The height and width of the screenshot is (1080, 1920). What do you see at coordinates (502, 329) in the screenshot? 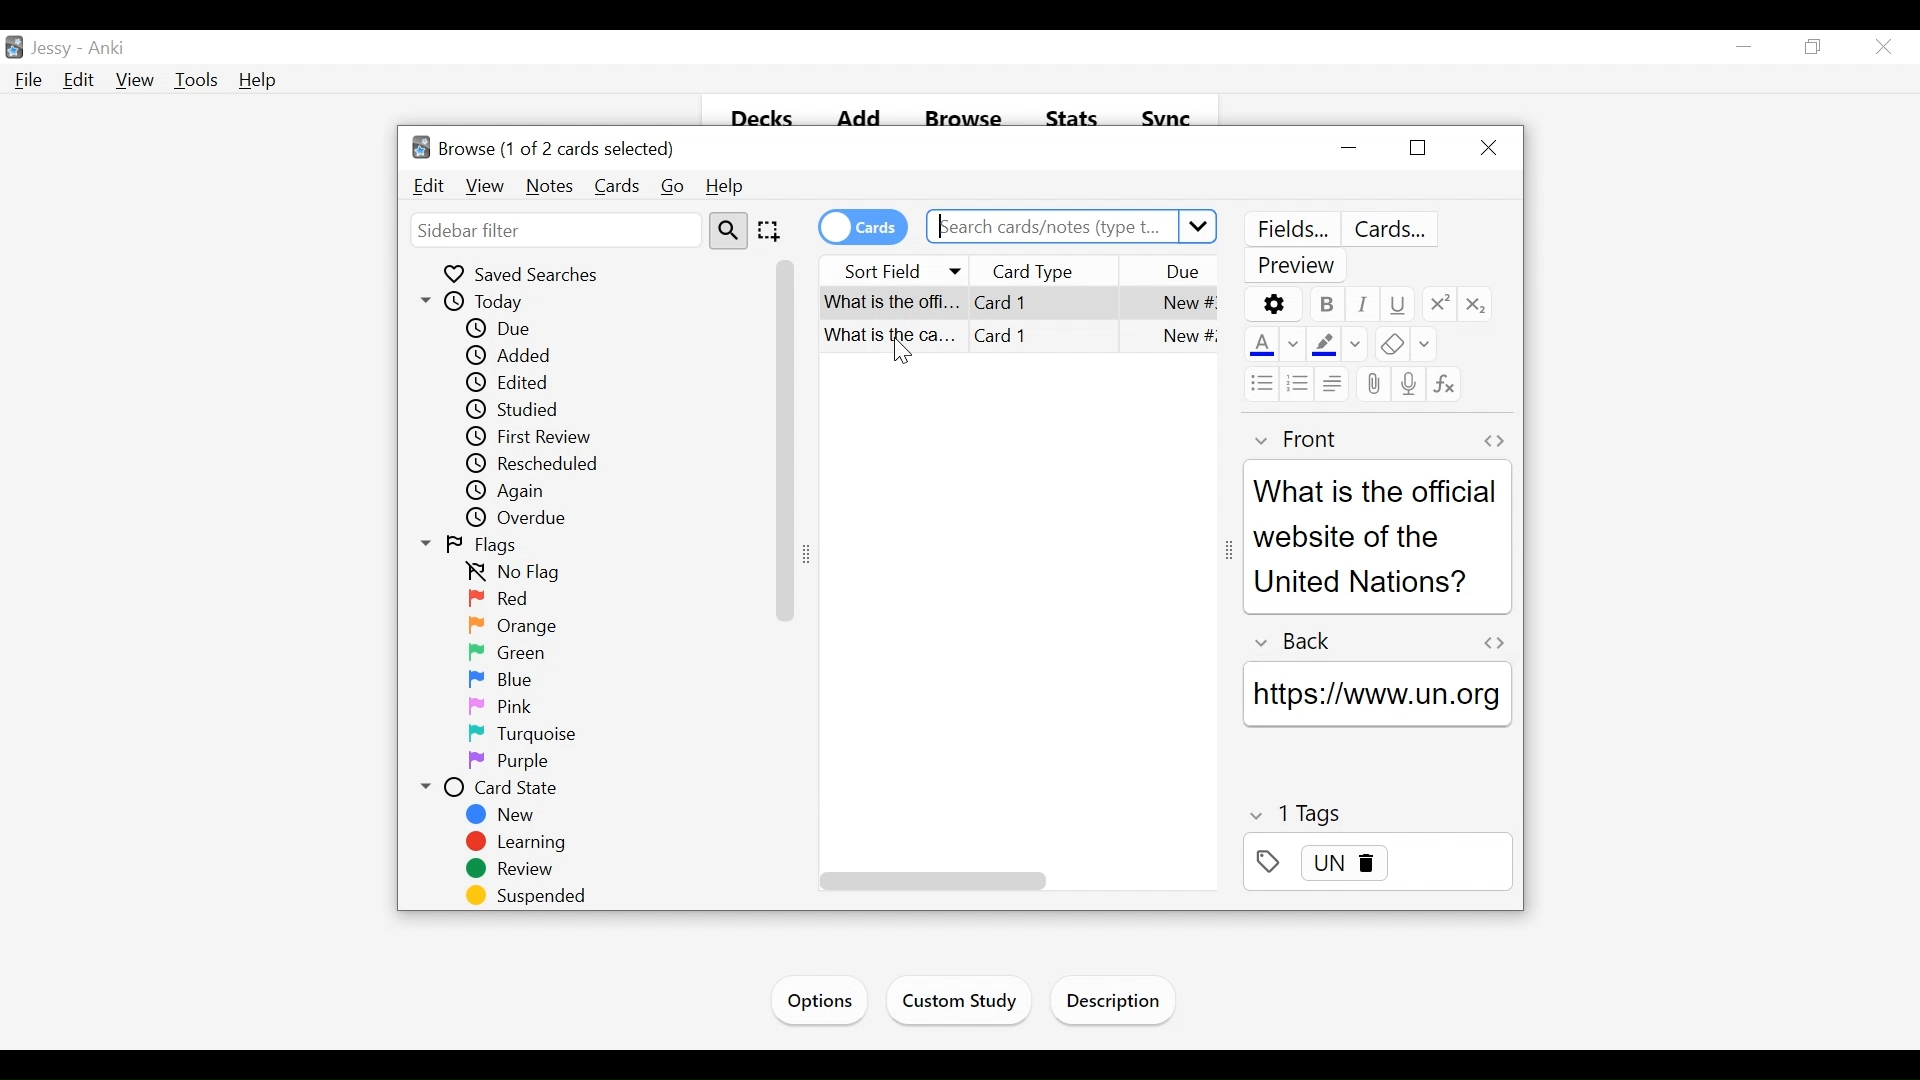
I see `Due` at bounding box center [502, 329].